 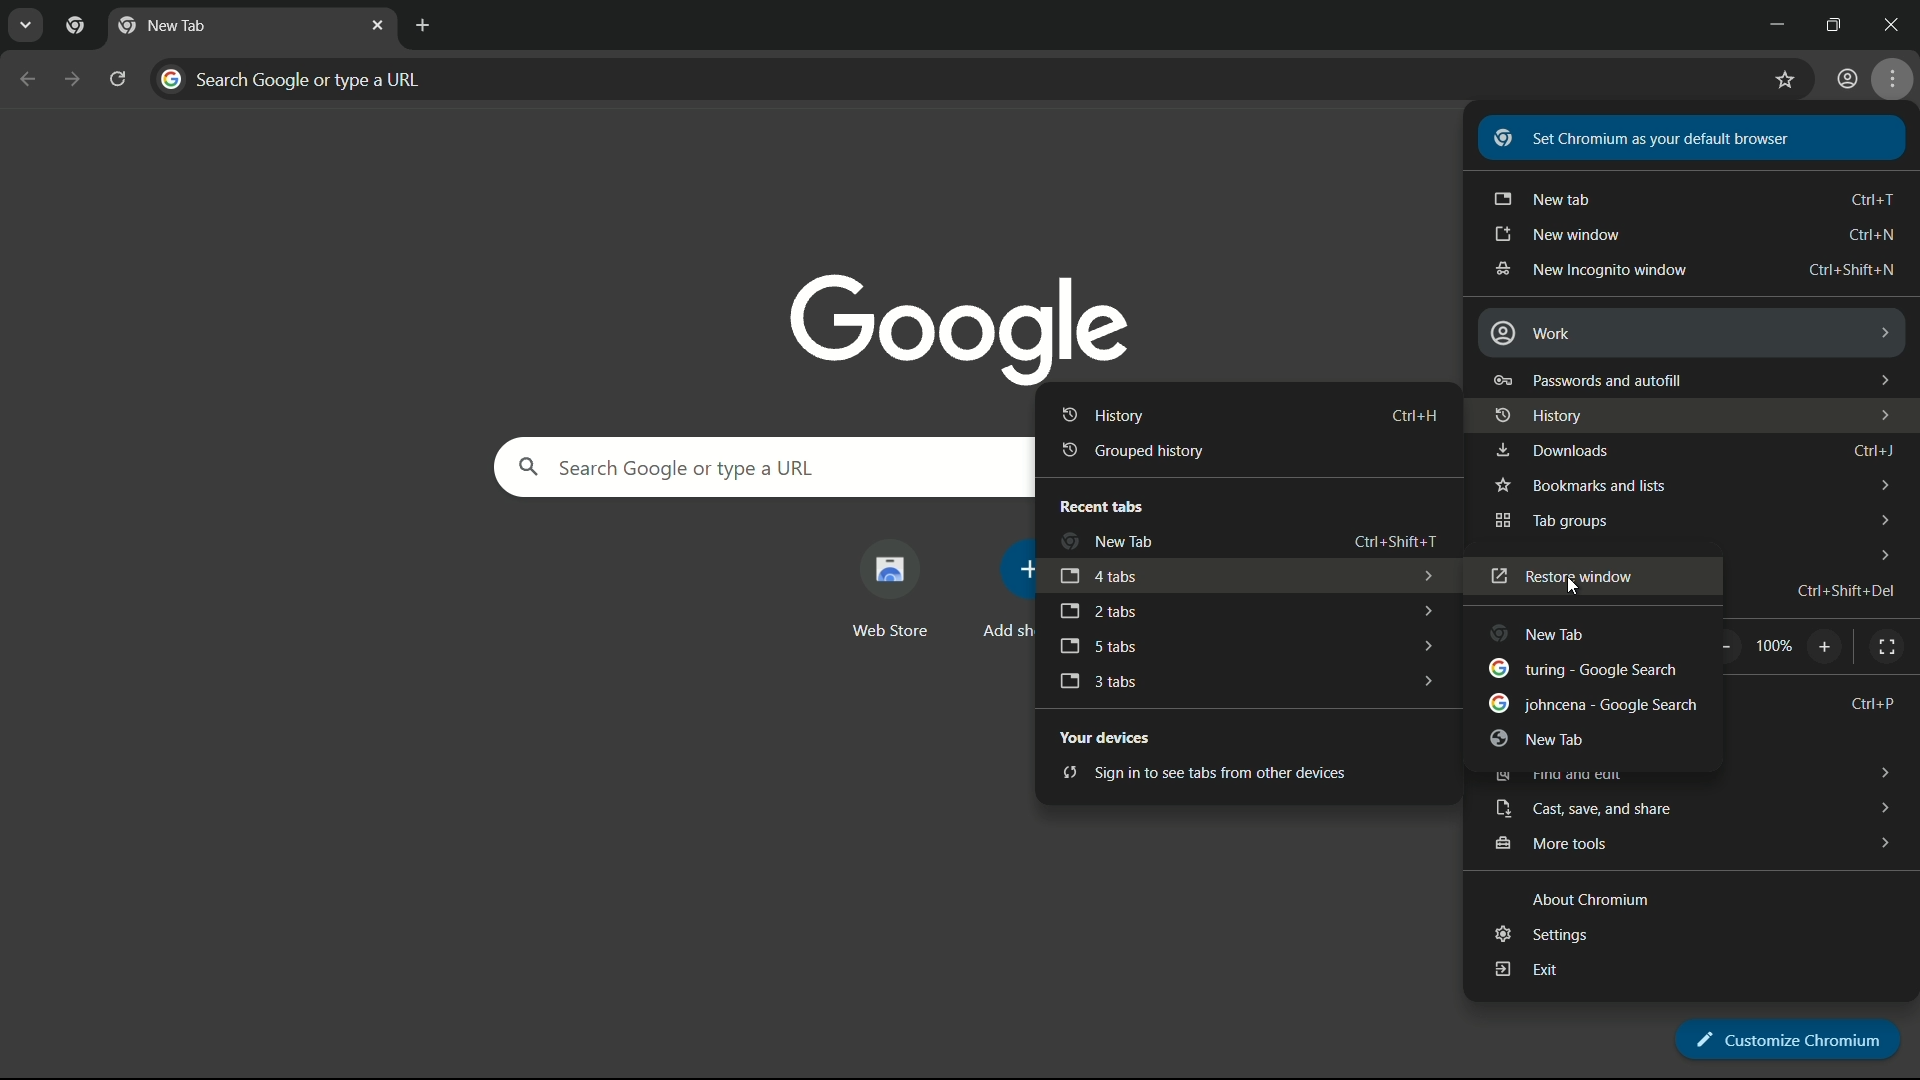 What do you see at coordinates (1426, 679) in the screenshot?
I see `dropdown arrows` at bounding box center [1426, 679].